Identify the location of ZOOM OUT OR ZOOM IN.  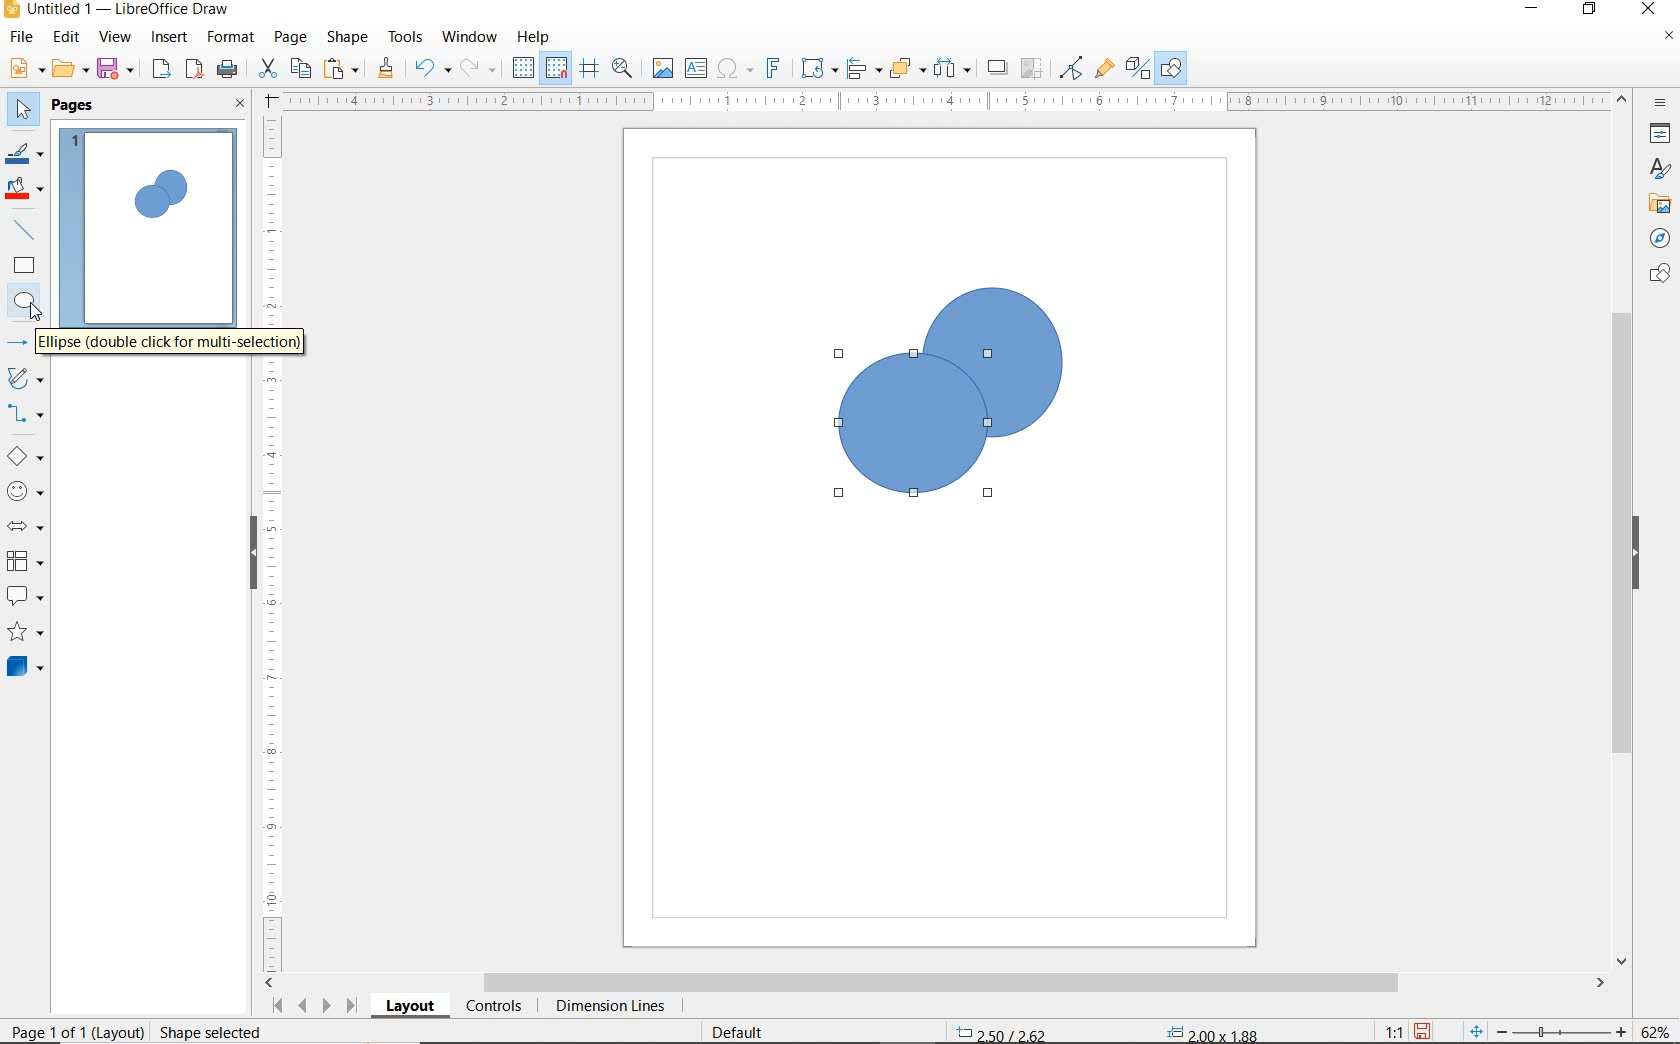
(1548, 1032).